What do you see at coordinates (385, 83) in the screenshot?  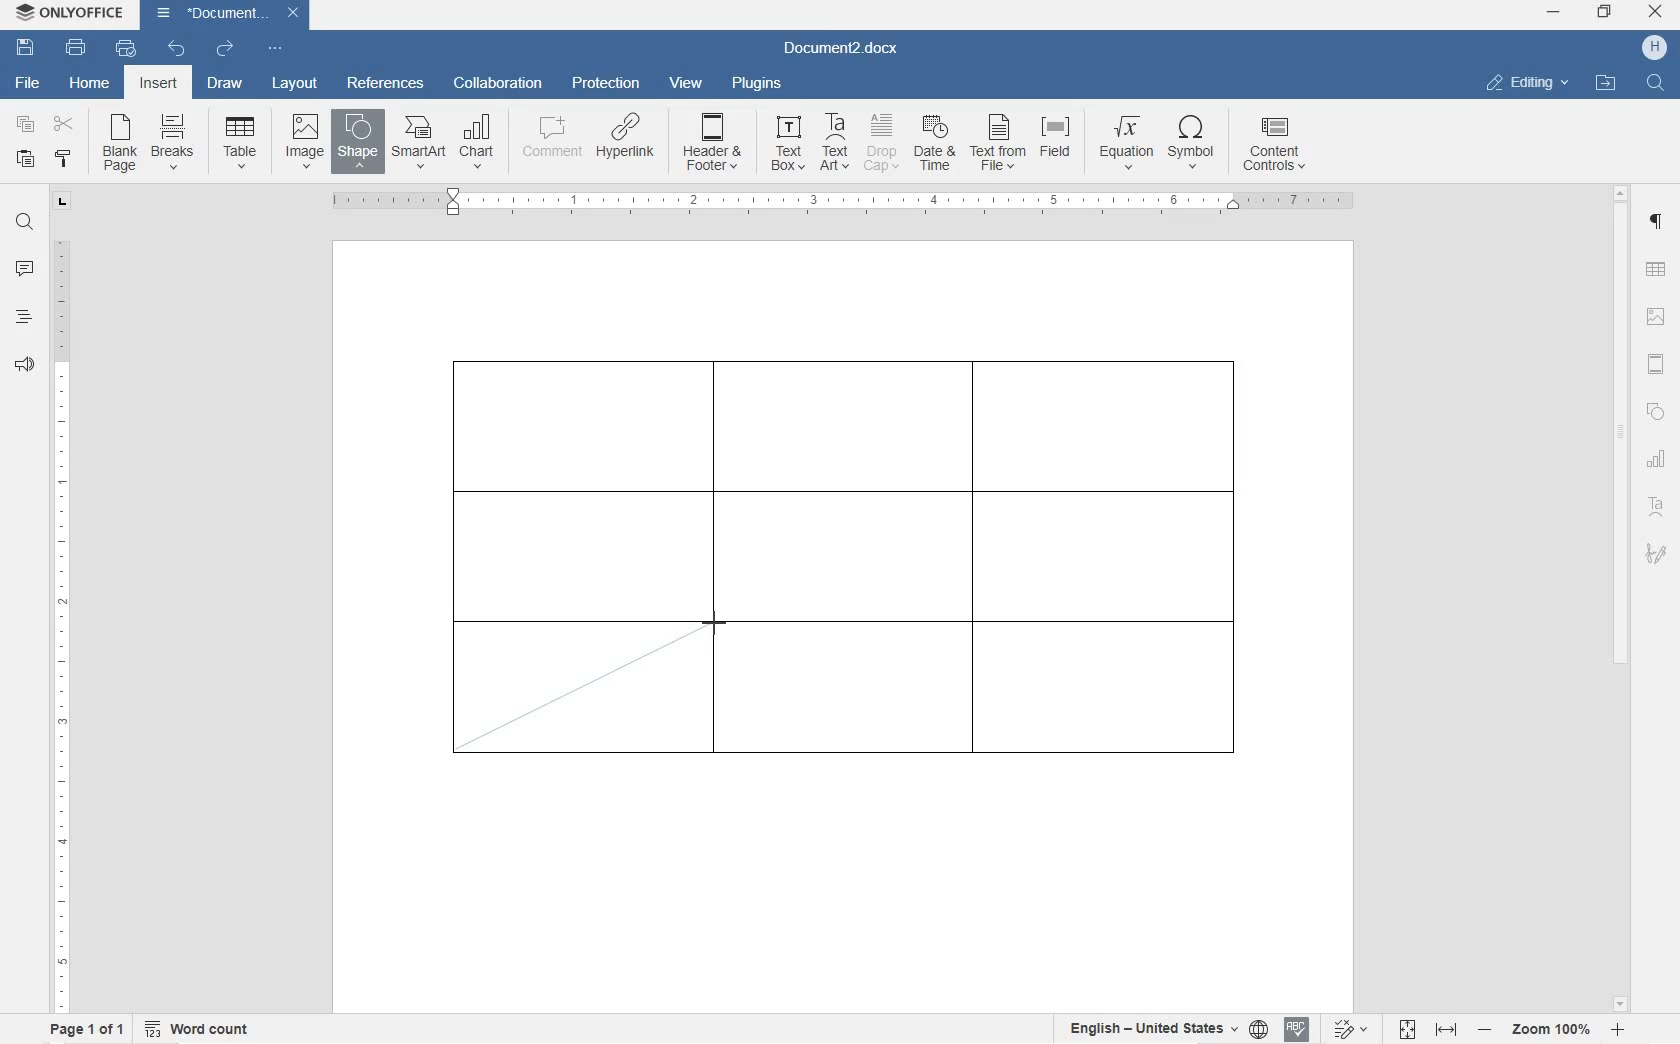 I see `references` at bounding box center [385, 83].